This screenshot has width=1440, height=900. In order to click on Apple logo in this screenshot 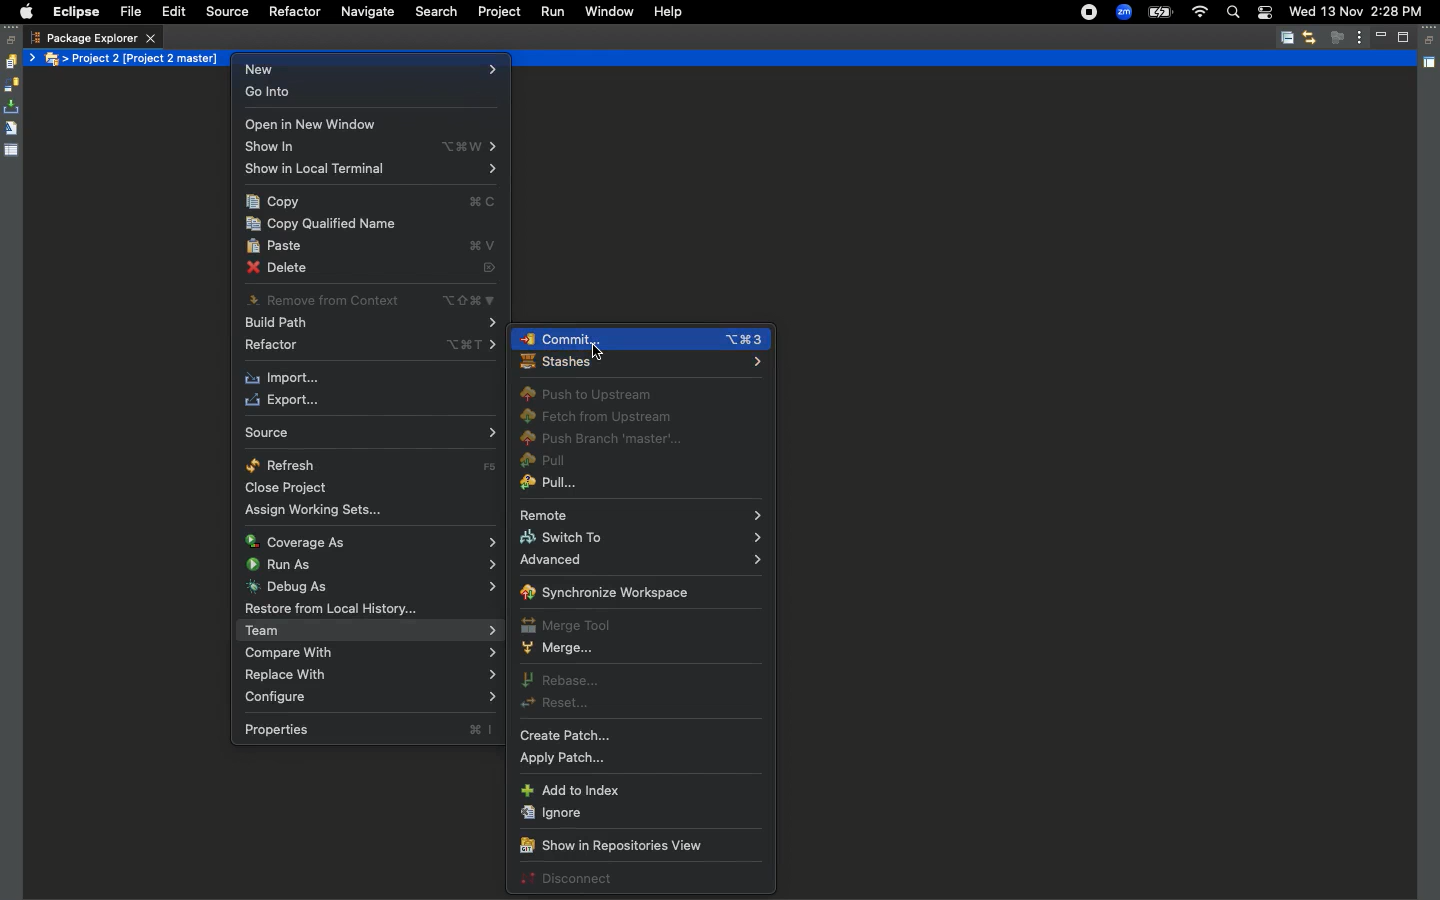, I will do `click(23, 12)`.